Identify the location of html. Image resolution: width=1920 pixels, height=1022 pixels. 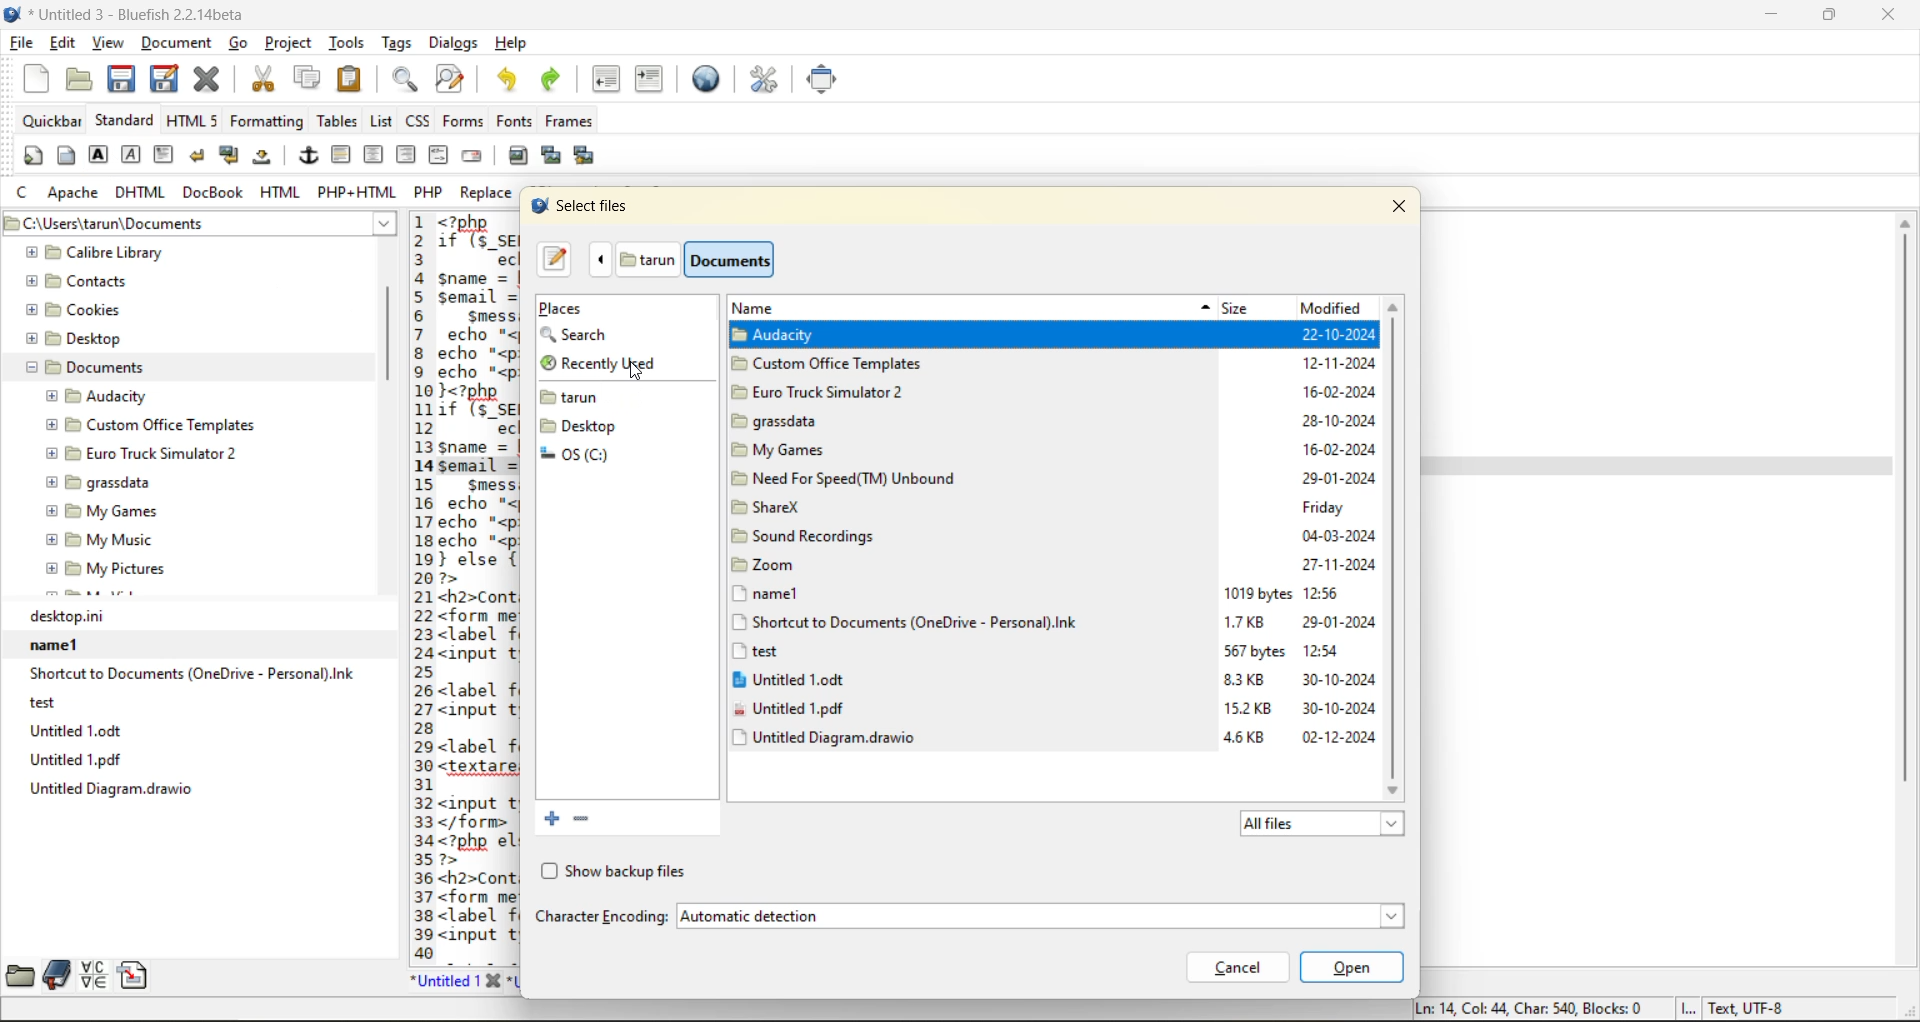
(281, 194).